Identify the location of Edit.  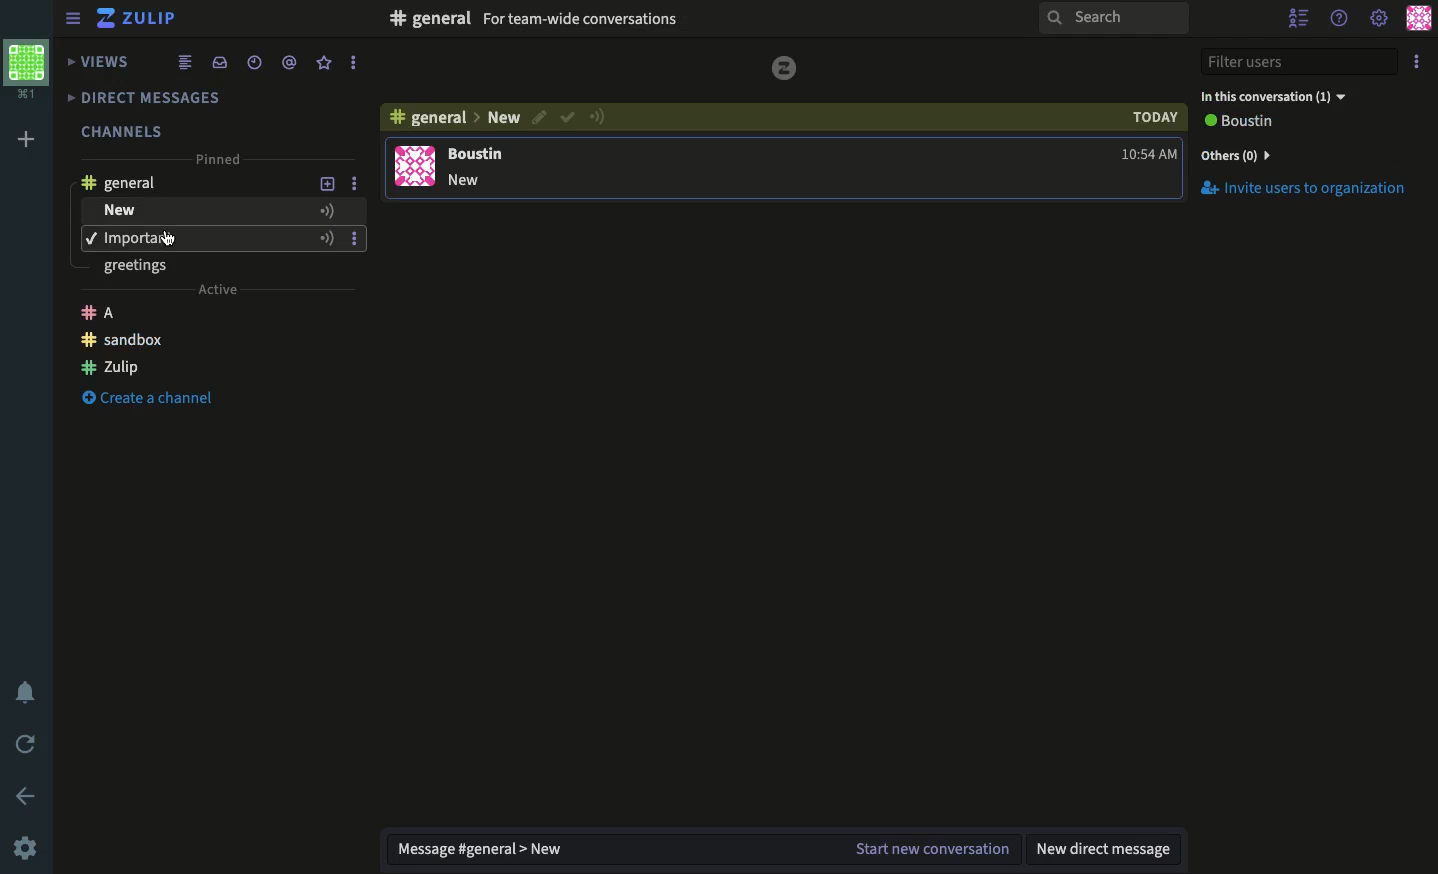
(539, 119).